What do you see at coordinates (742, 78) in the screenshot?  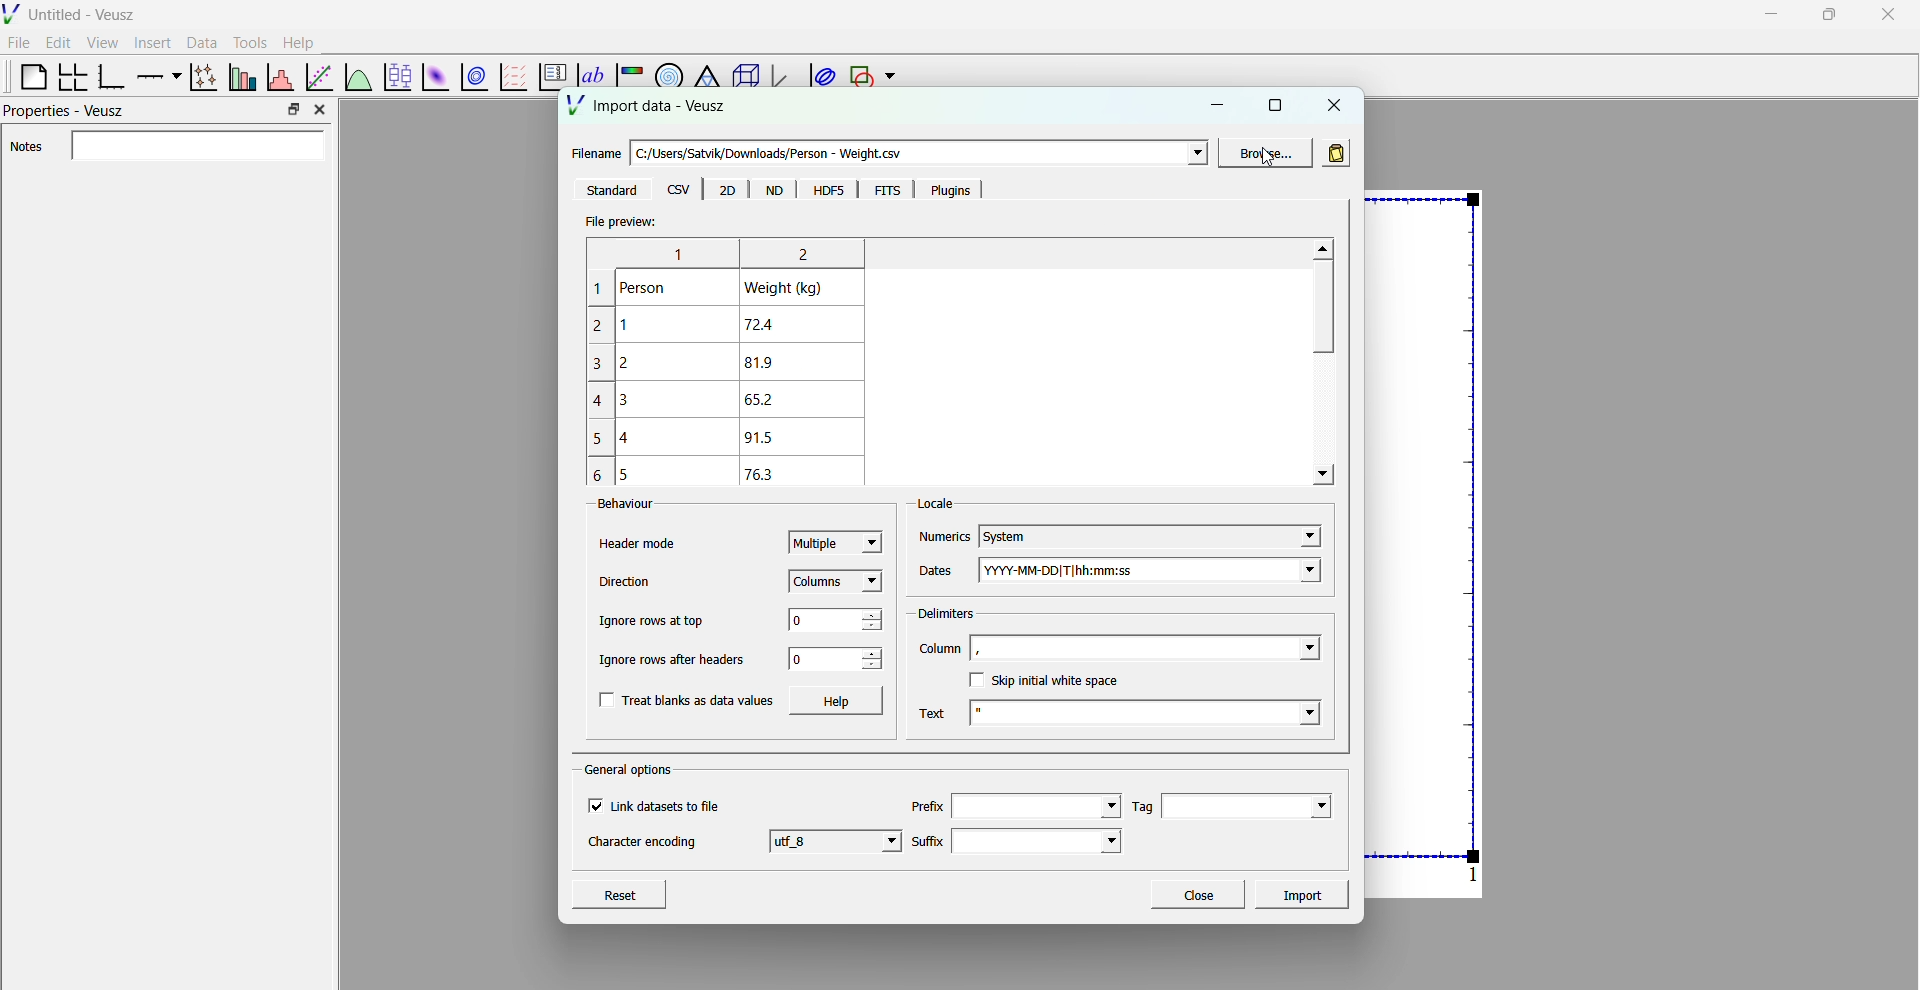 I see `3d scene` at bounding box center [742, 78].